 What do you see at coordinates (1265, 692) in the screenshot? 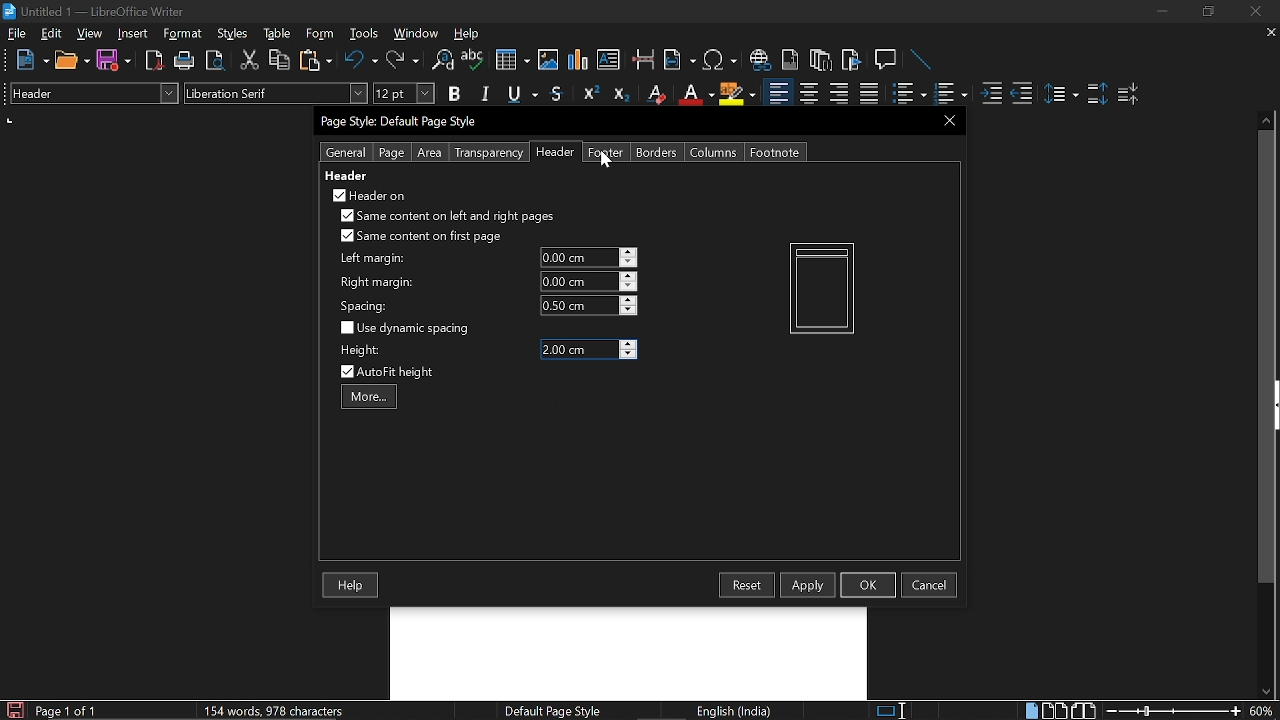
I see `Move down` at bounding box center [1265, 692].